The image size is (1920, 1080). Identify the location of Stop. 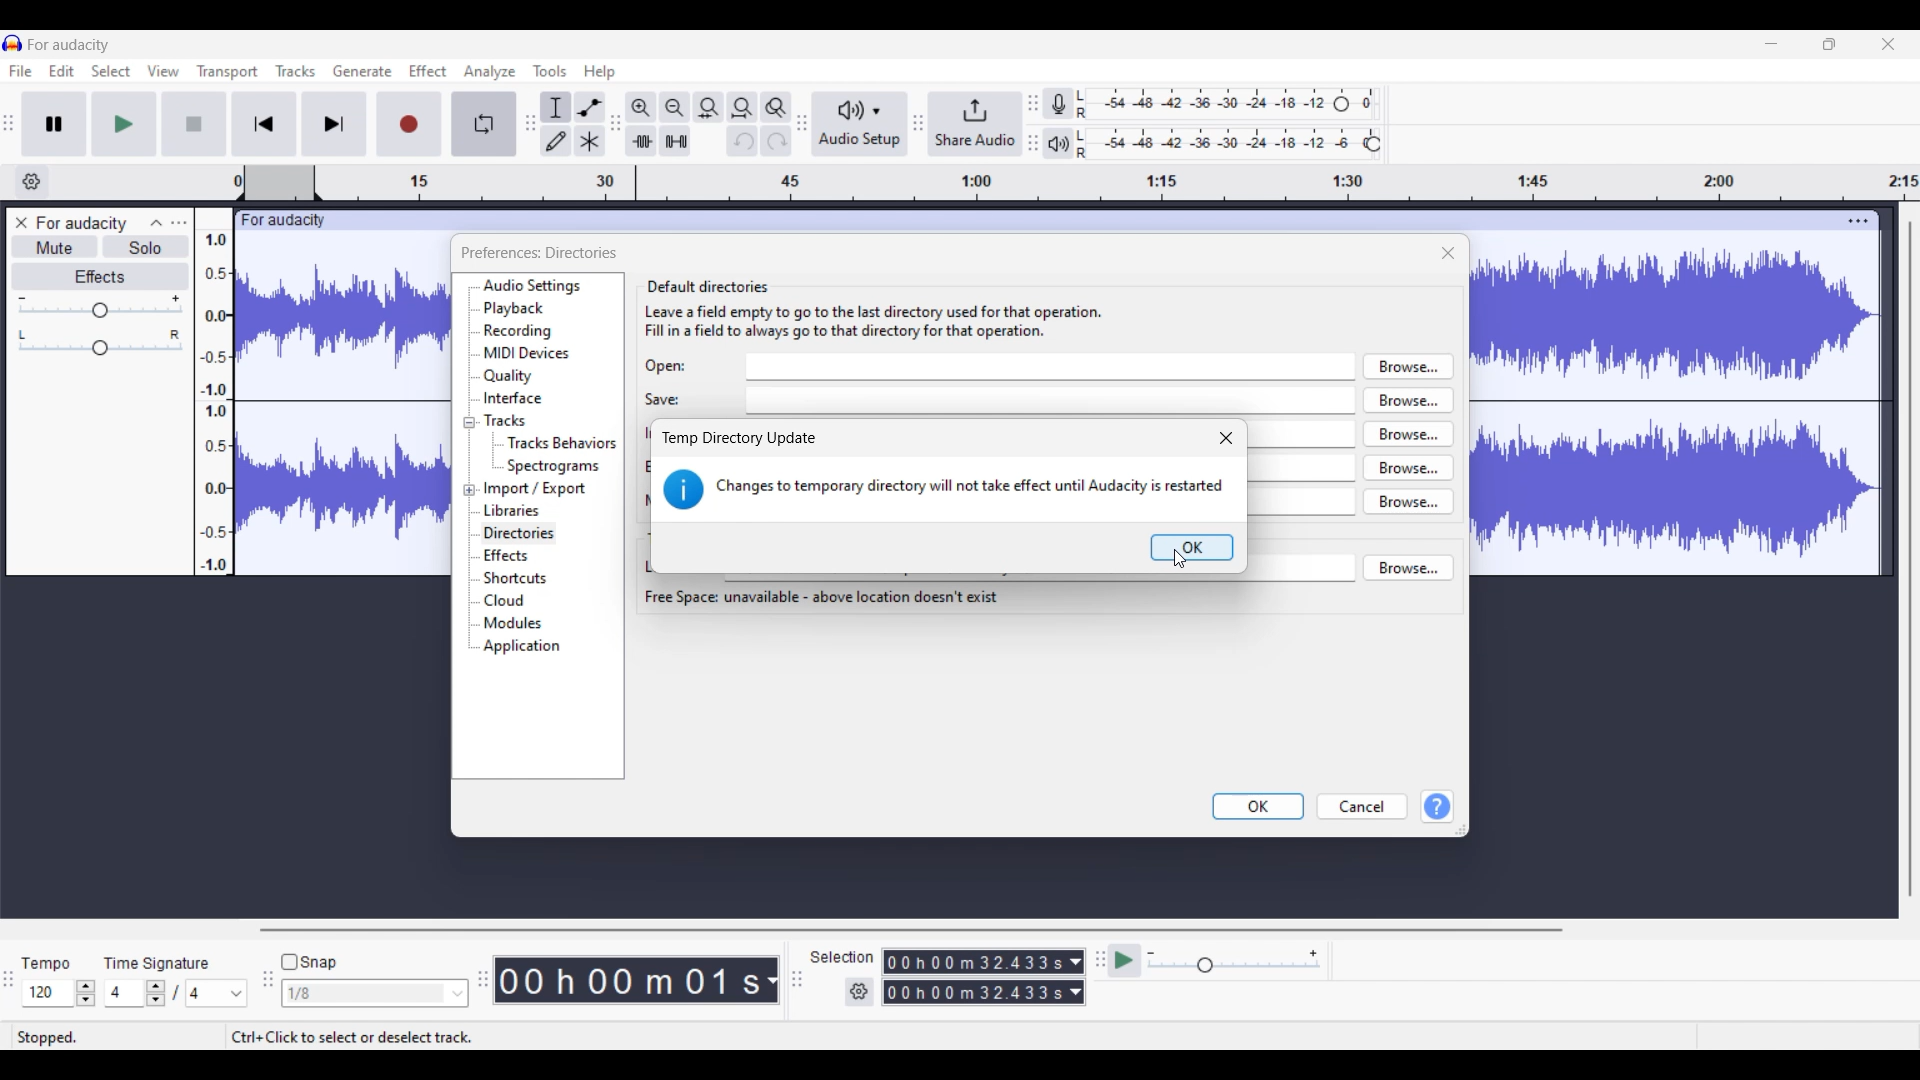
(195, 124).